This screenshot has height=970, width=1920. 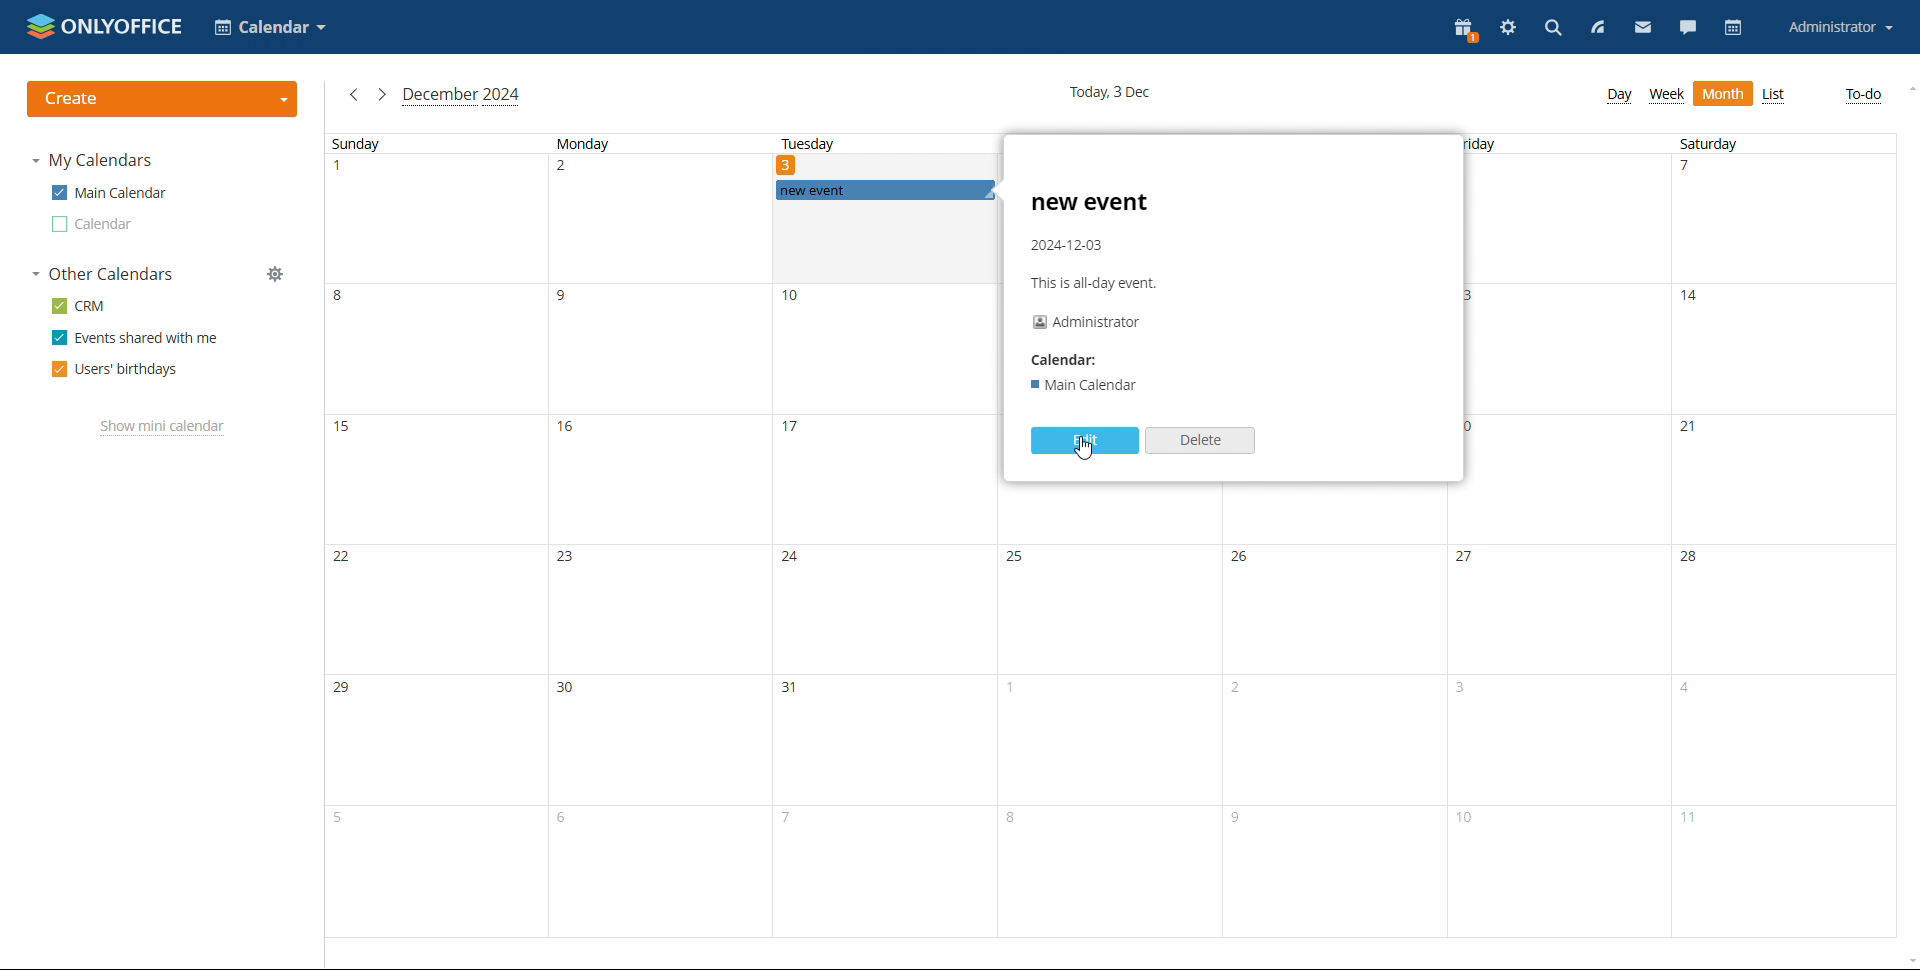 I want to click on current date, so click(x=1109, y=94).